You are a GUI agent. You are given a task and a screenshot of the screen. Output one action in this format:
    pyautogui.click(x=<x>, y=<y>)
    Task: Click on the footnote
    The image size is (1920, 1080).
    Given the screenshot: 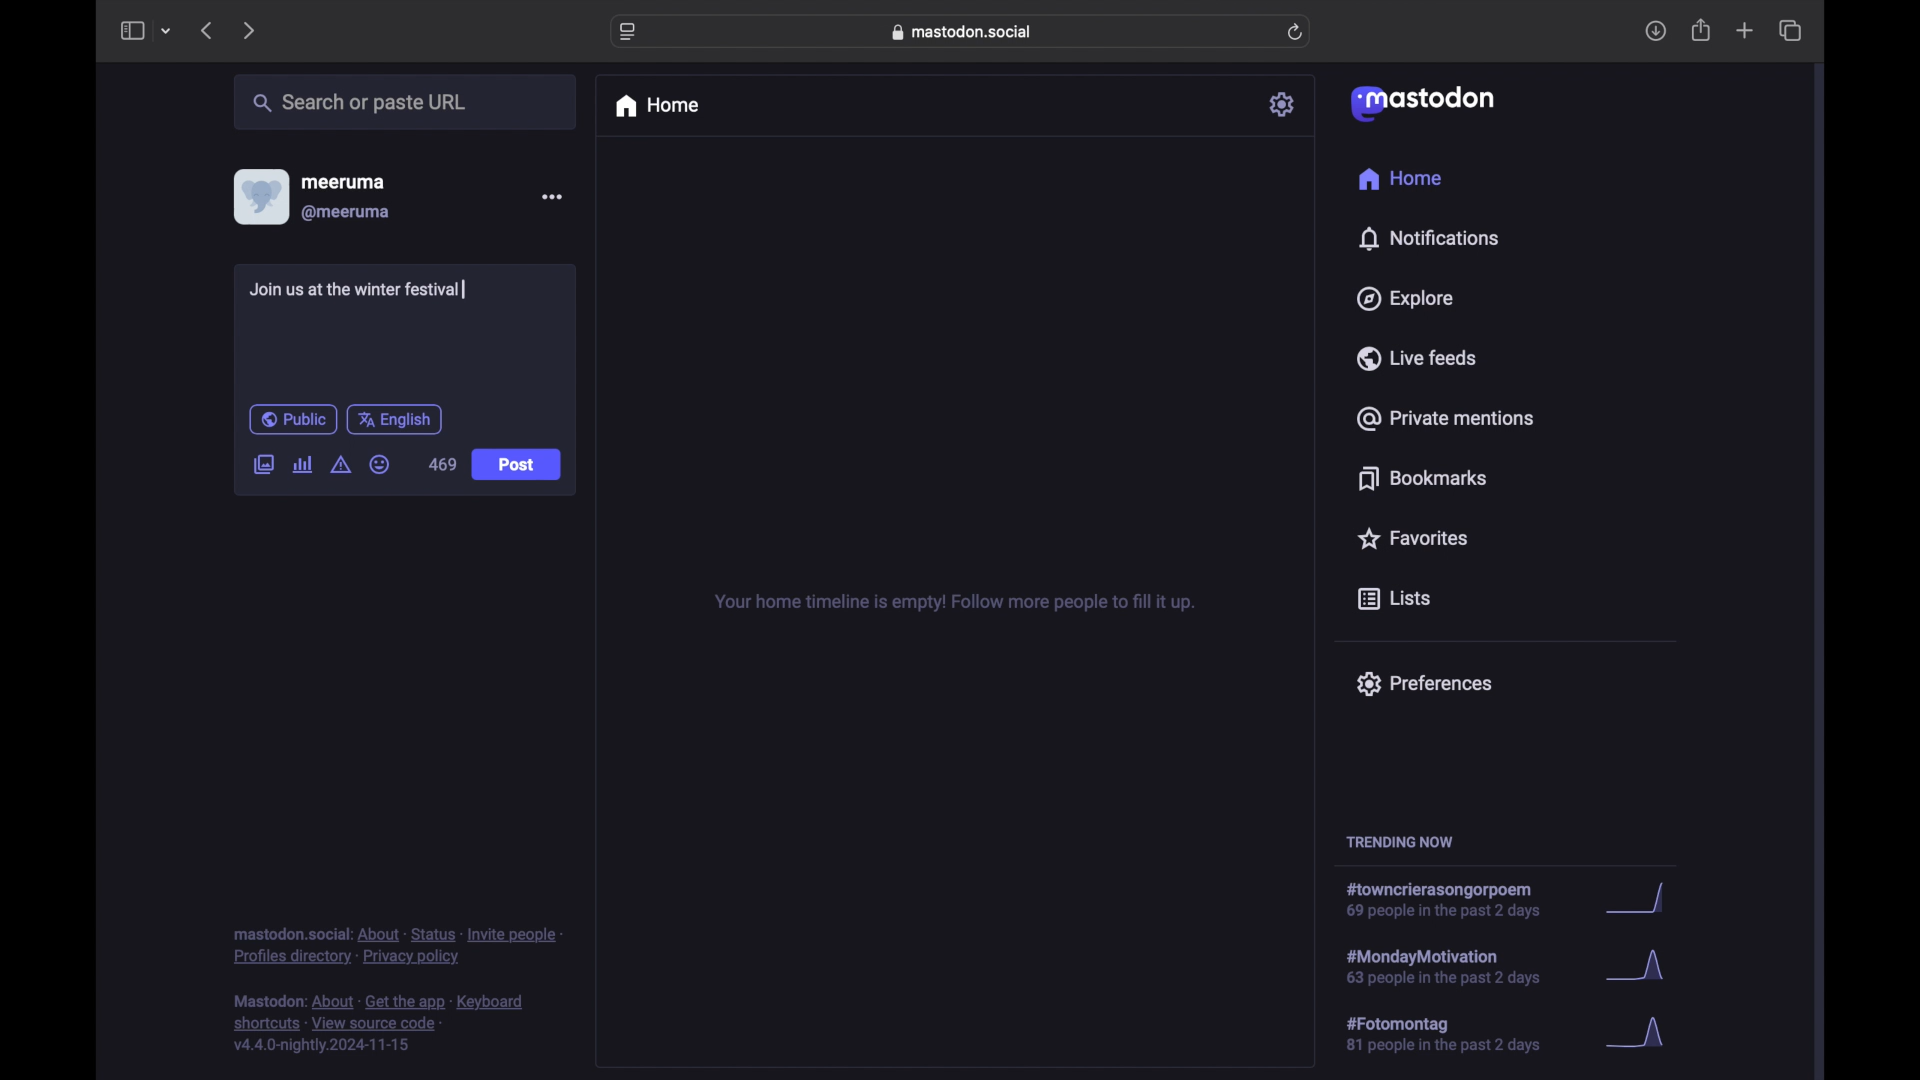 What is the action you would take?
    pyautogui.click(x=398, y=945)
    